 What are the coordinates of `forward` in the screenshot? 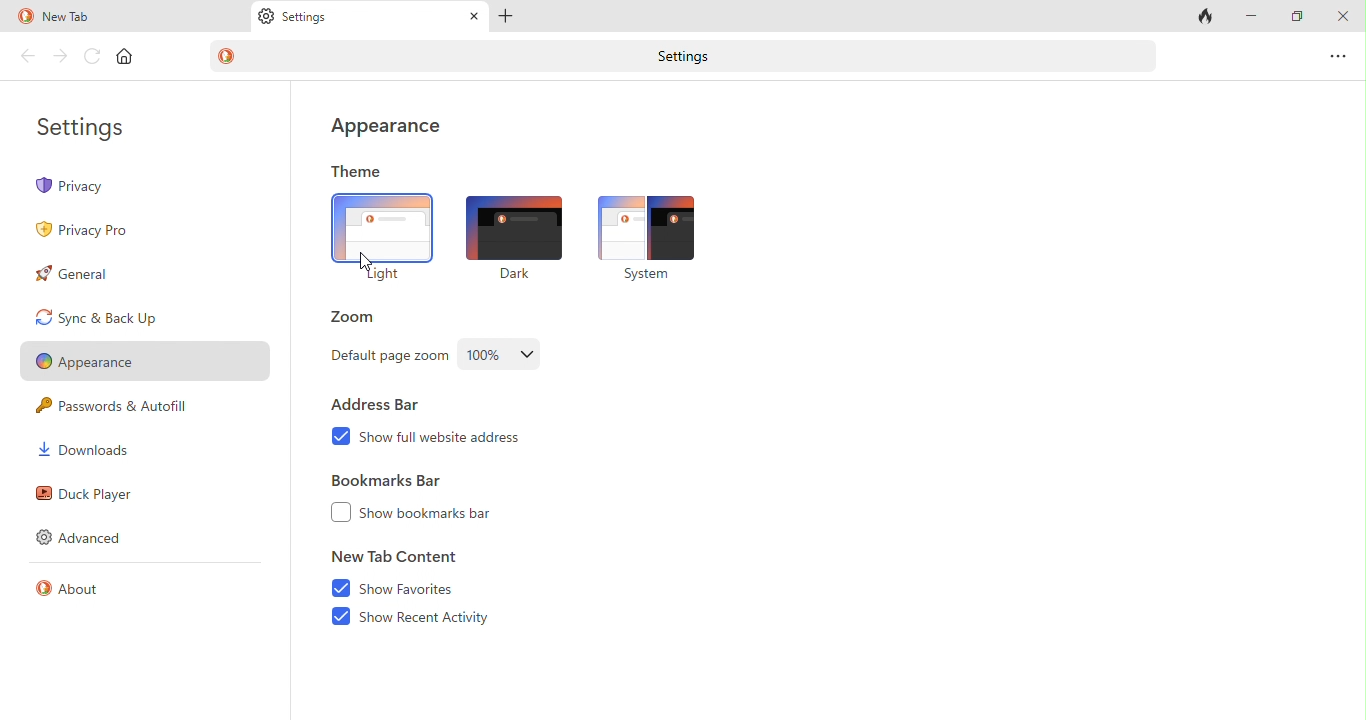 It's located at (58, 53).